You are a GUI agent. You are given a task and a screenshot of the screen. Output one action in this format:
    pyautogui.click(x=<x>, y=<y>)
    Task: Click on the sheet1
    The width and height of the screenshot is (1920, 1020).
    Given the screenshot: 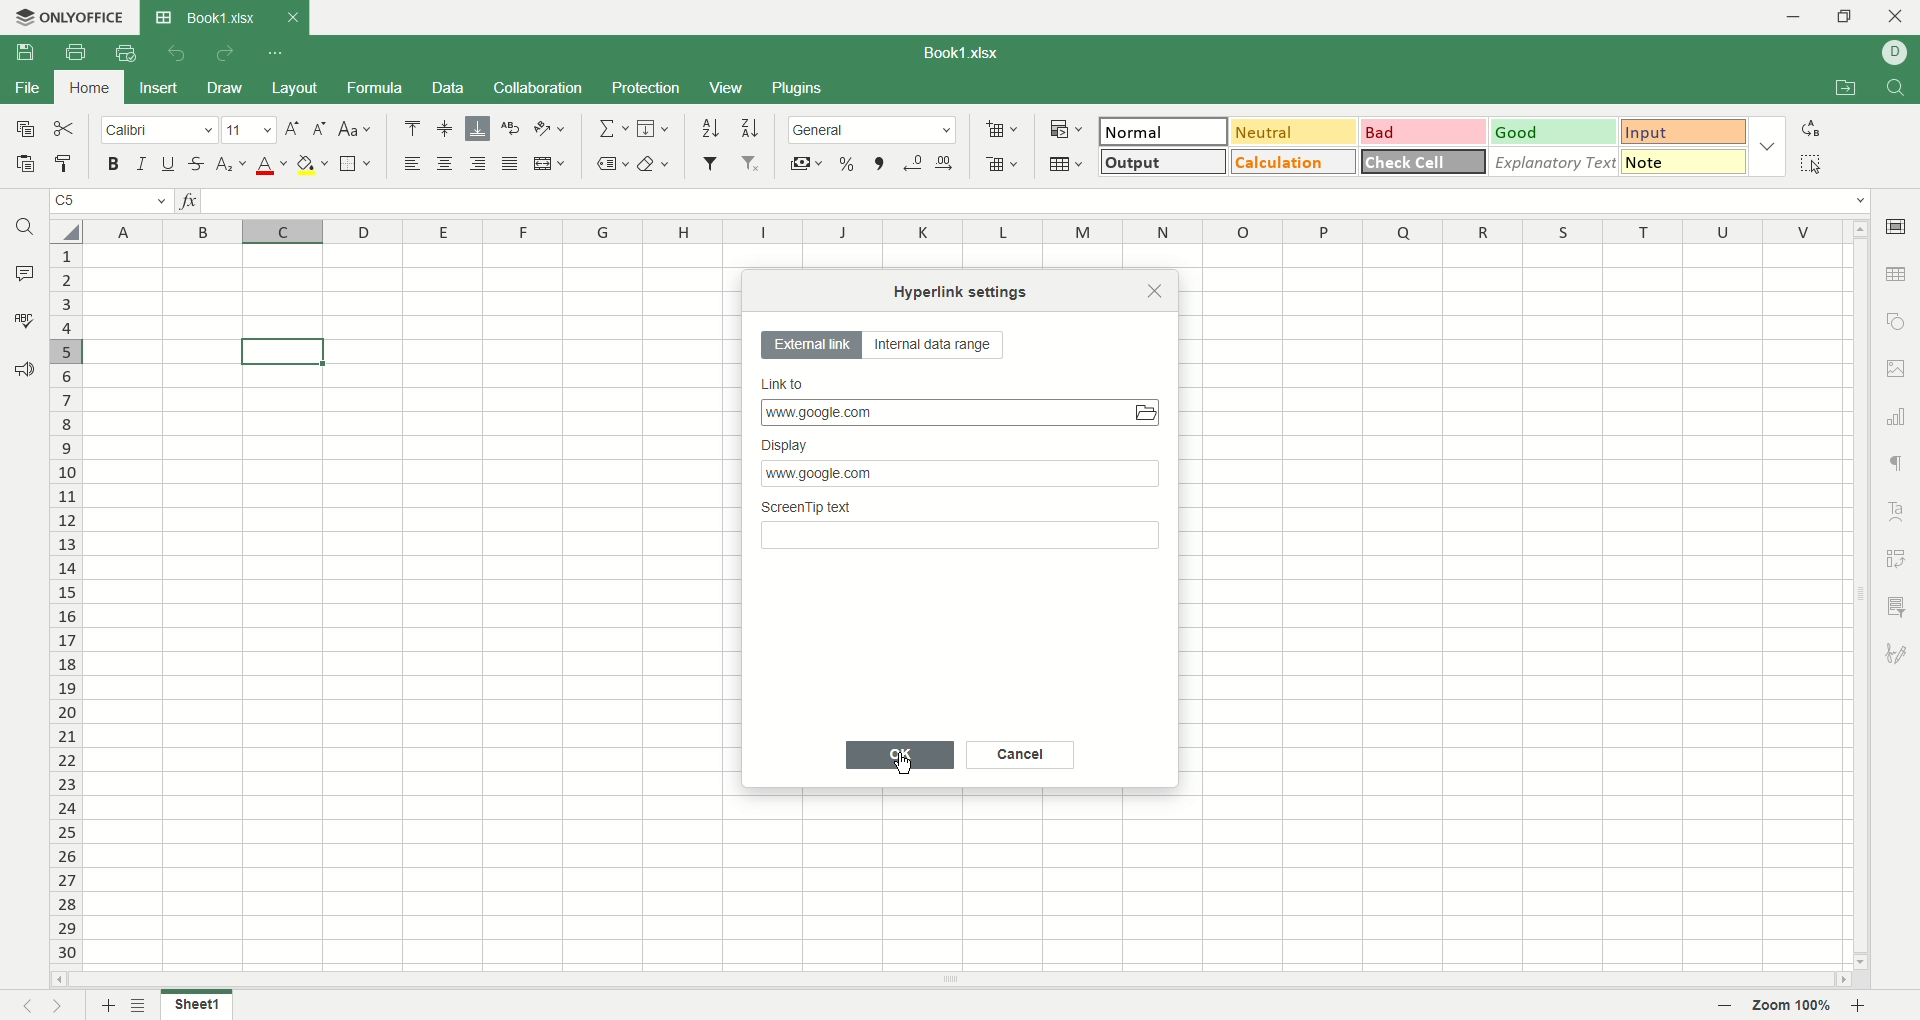 What is the action you would take?
    pyautogui.click(x=200, y=1007)
    